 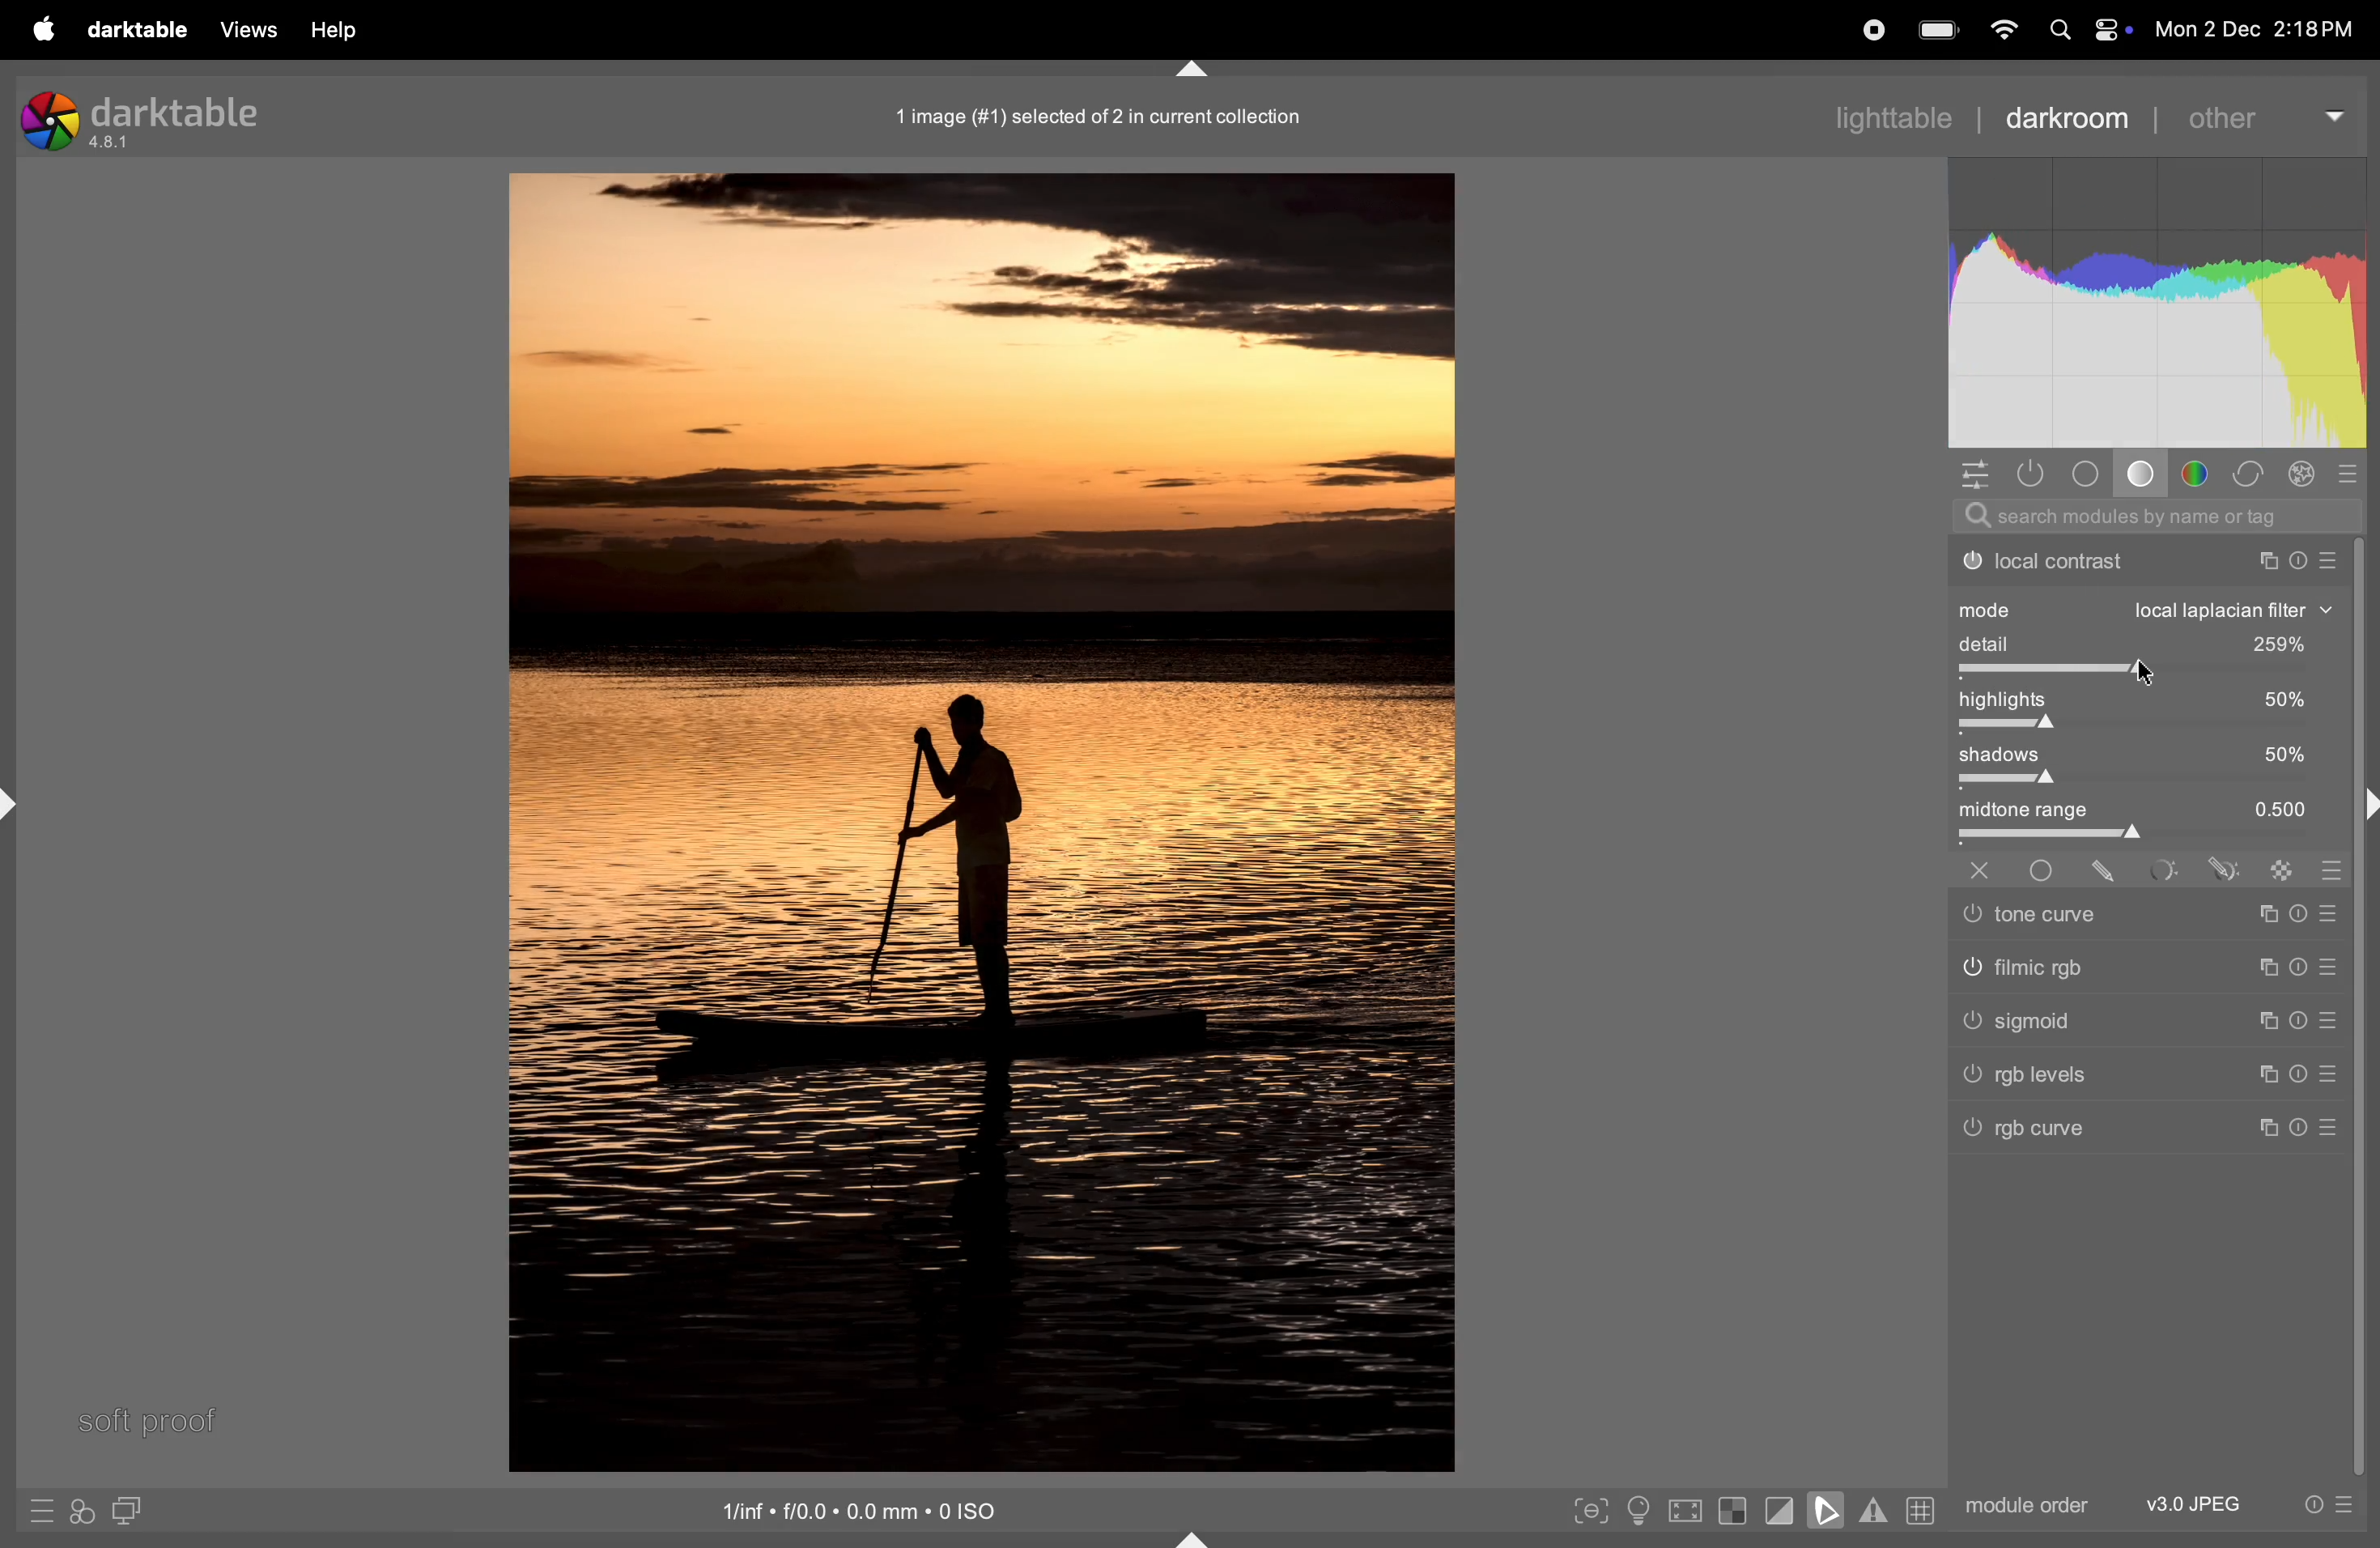 I want to click on , so click(x=2054, y=913).